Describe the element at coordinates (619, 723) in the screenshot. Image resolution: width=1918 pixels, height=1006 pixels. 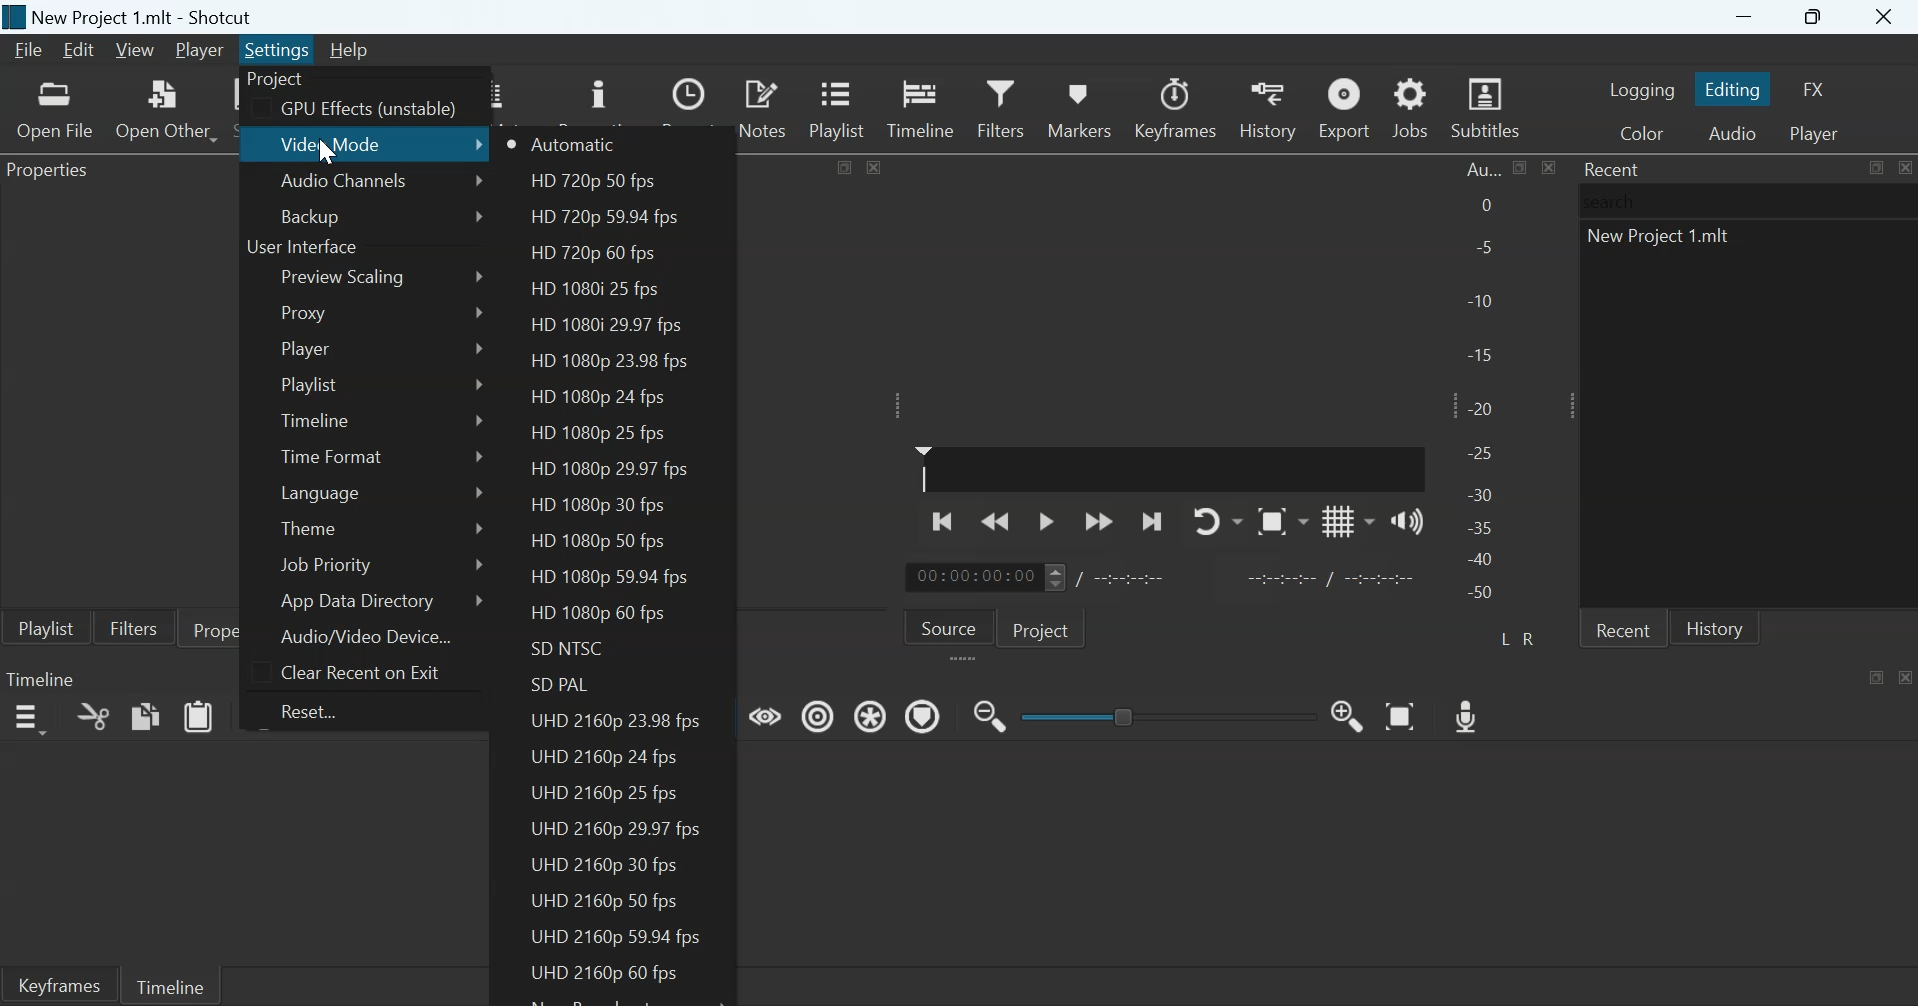
I see `UHD 2160p 23.98 fps` at that location.